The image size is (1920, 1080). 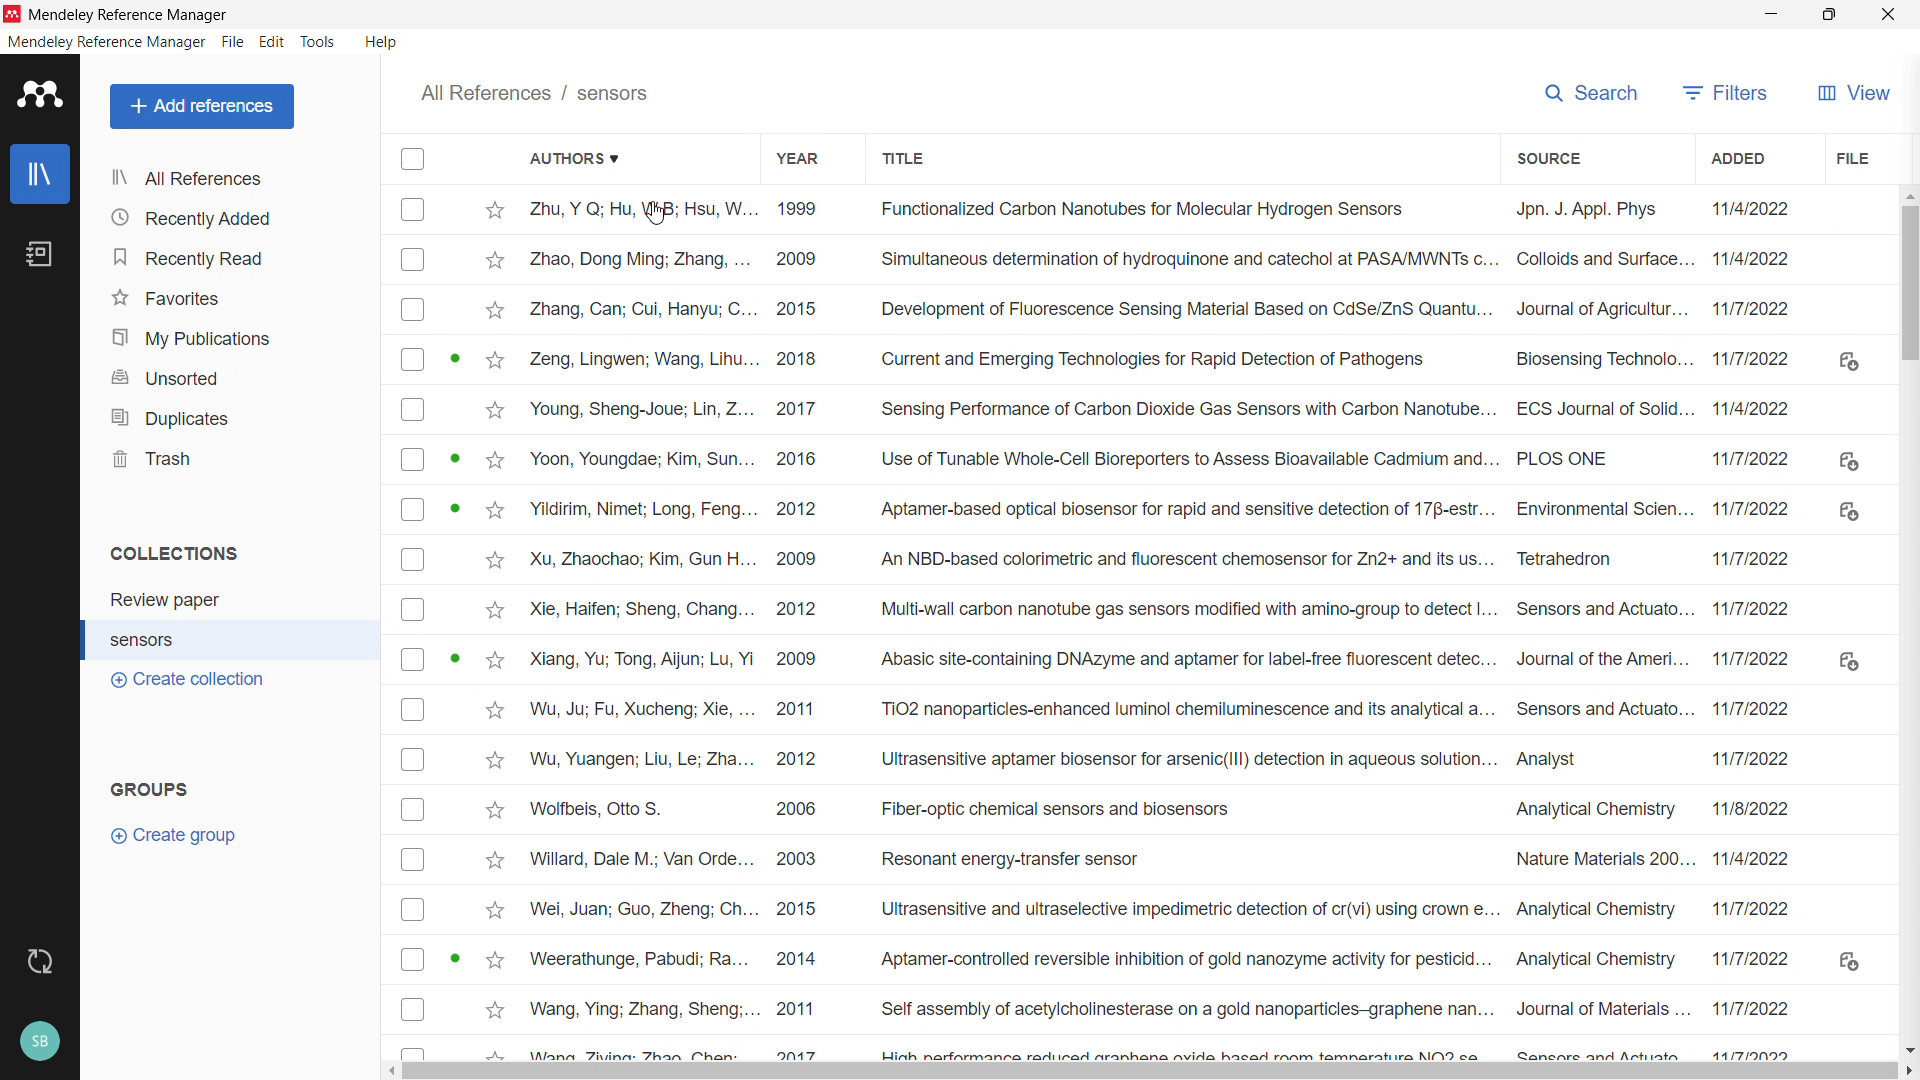 What do you see at coordinates (796, 626) in the screenshot?
I see `Year of publication of individual entries ` at bounding box center [796, 626].